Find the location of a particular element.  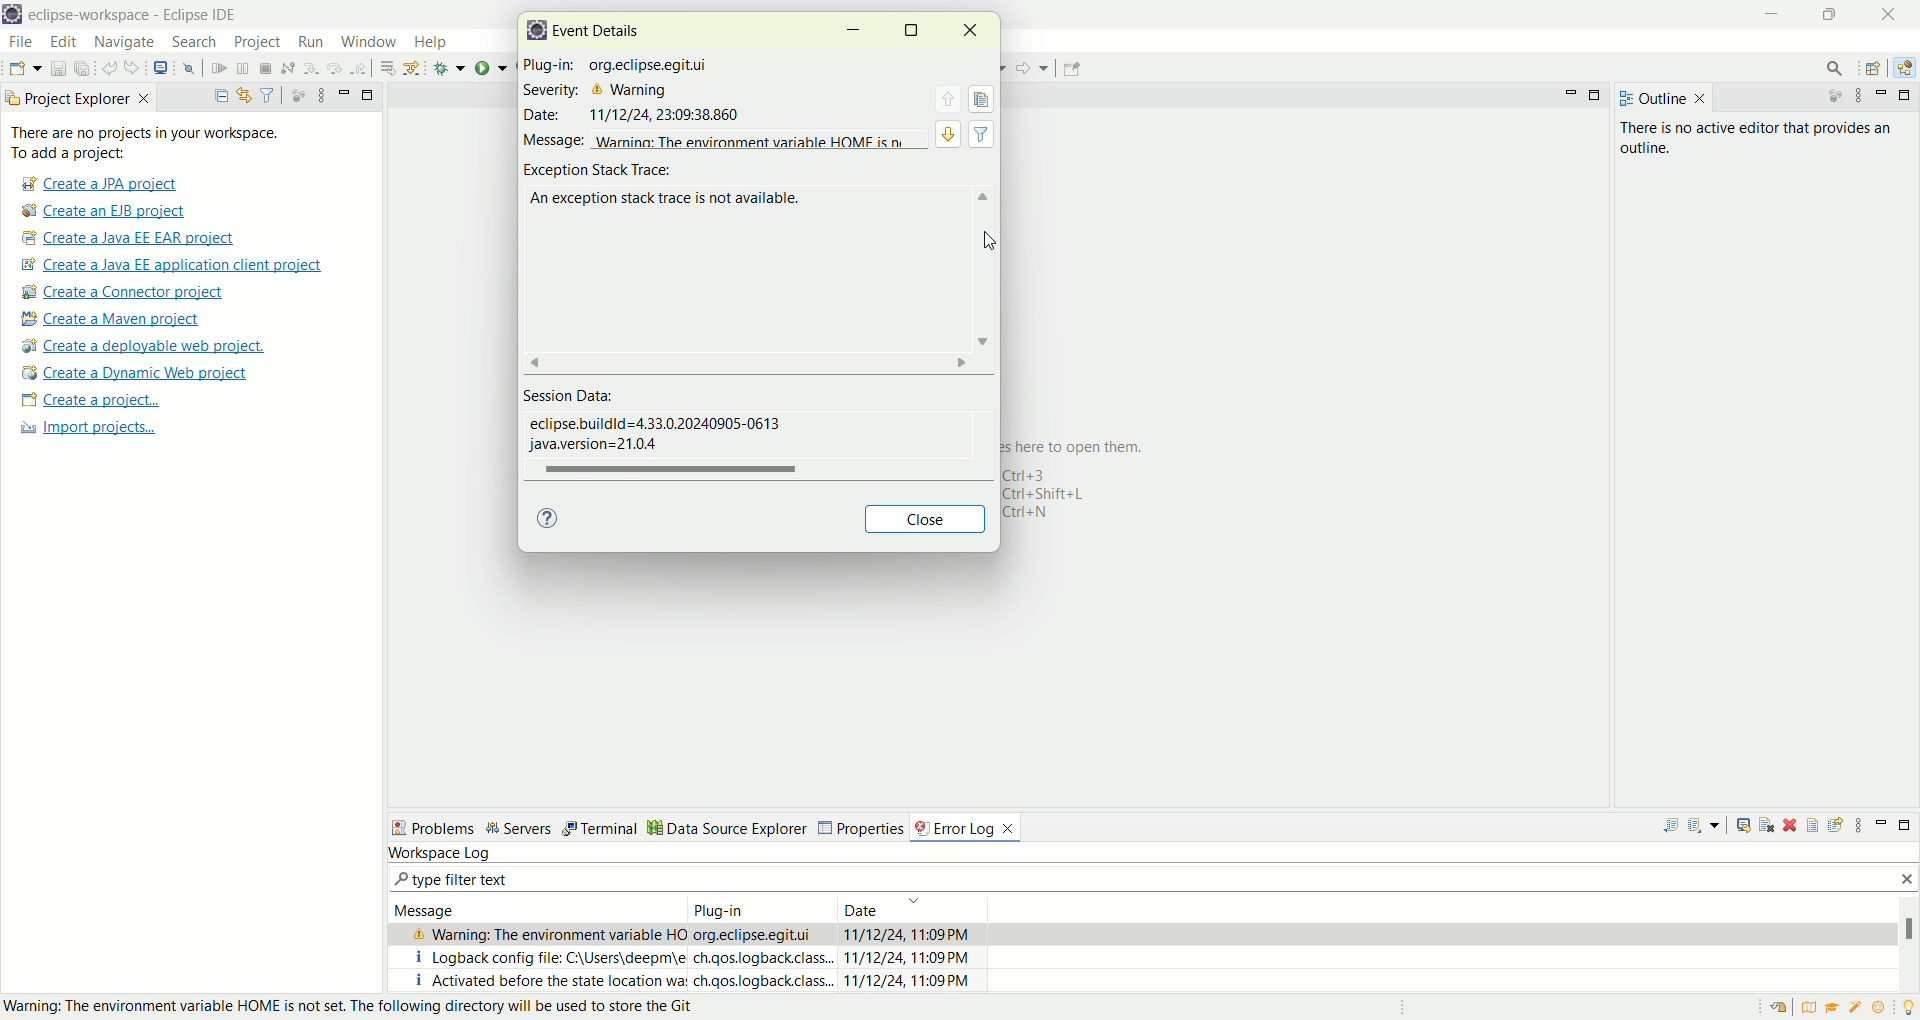

Data source explorer is located at coordinates (731, 827).